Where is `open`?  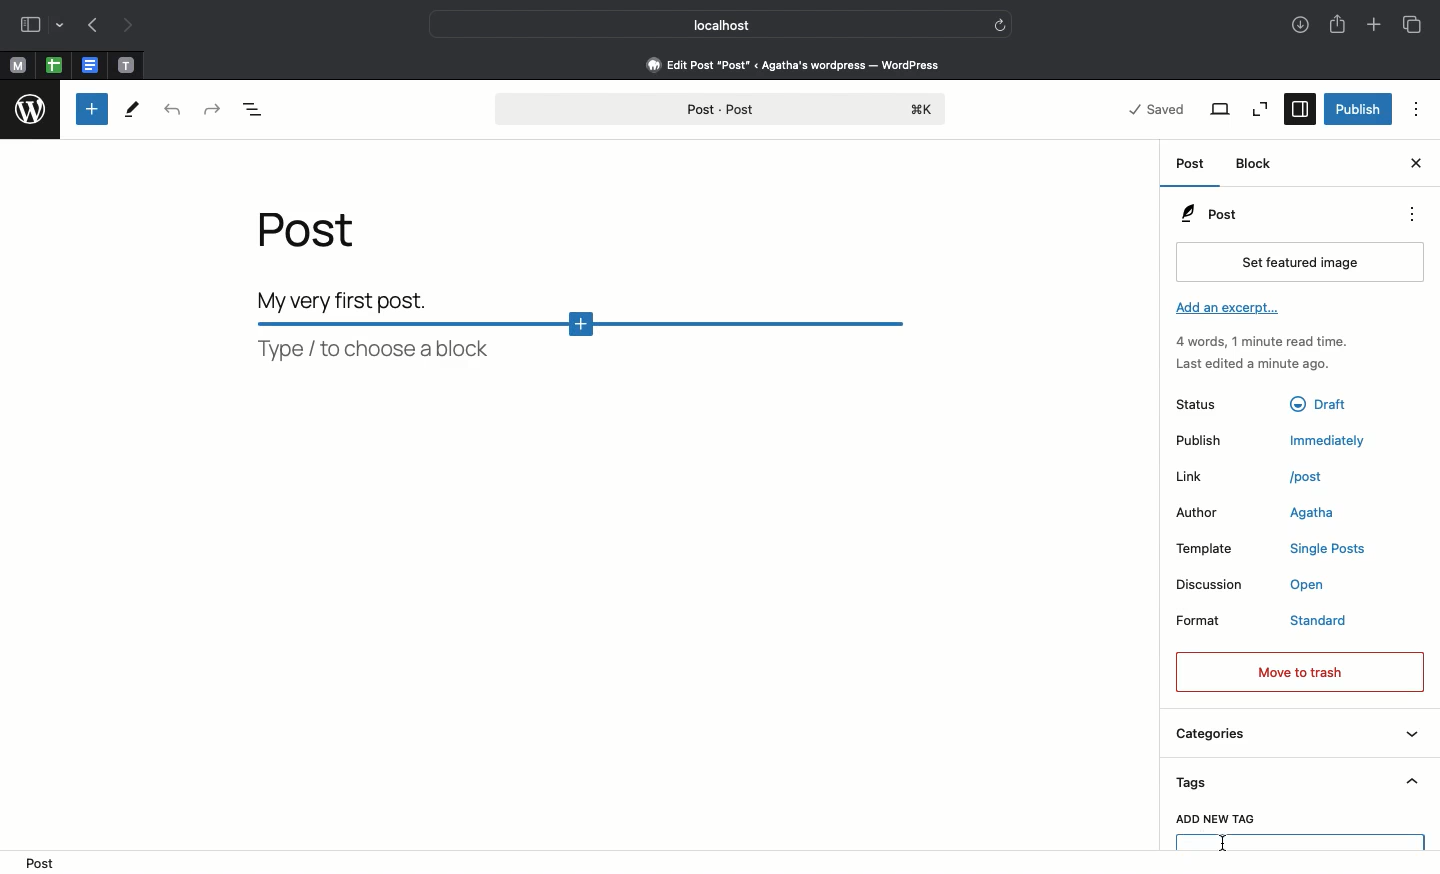
open is located at coordinates (1309, 584).